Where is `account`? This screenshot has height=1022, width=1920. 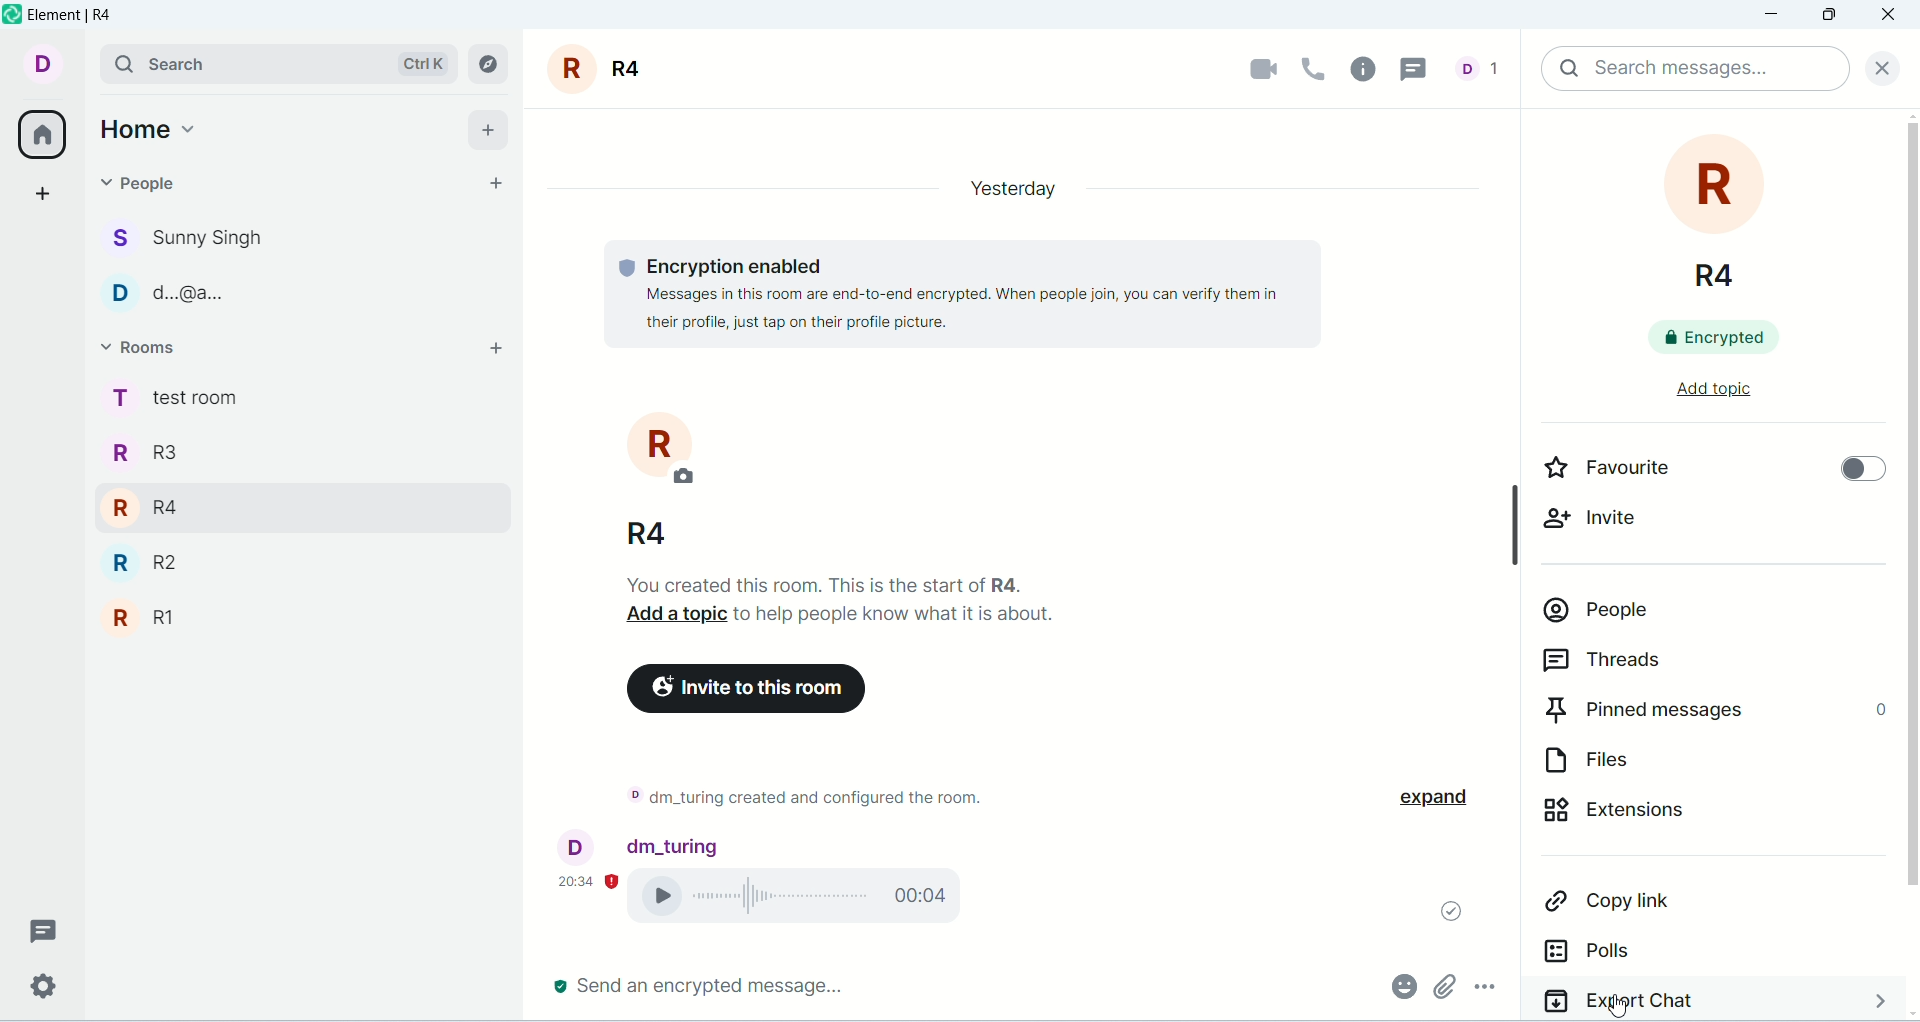 account is located at coordinates (40, 62).